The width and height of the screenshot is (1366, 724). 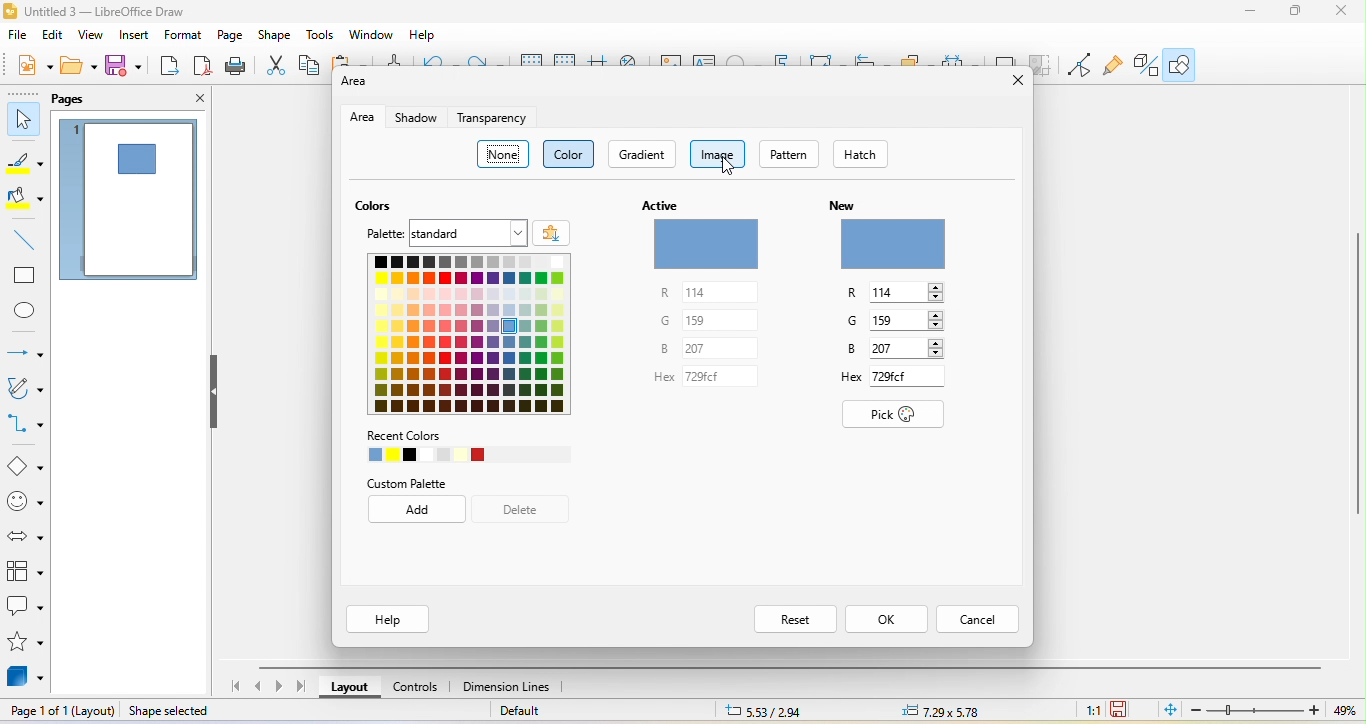 What do you see at coordinates (274, 68) in the screenshot?
I see `cut` at bounding box center [274, 68].